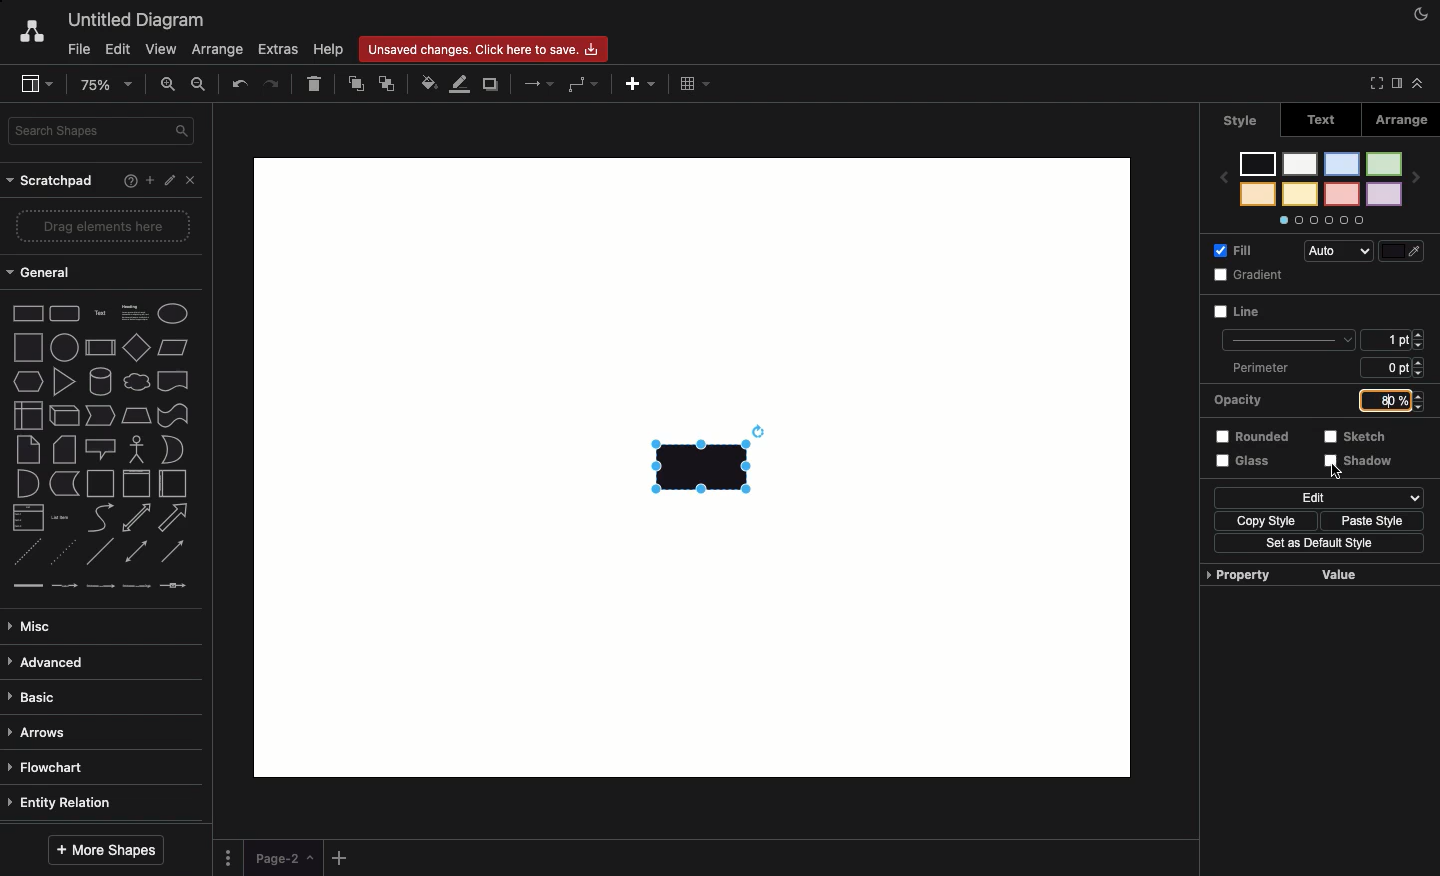  I want to click on dotted line, so click(63, 553).